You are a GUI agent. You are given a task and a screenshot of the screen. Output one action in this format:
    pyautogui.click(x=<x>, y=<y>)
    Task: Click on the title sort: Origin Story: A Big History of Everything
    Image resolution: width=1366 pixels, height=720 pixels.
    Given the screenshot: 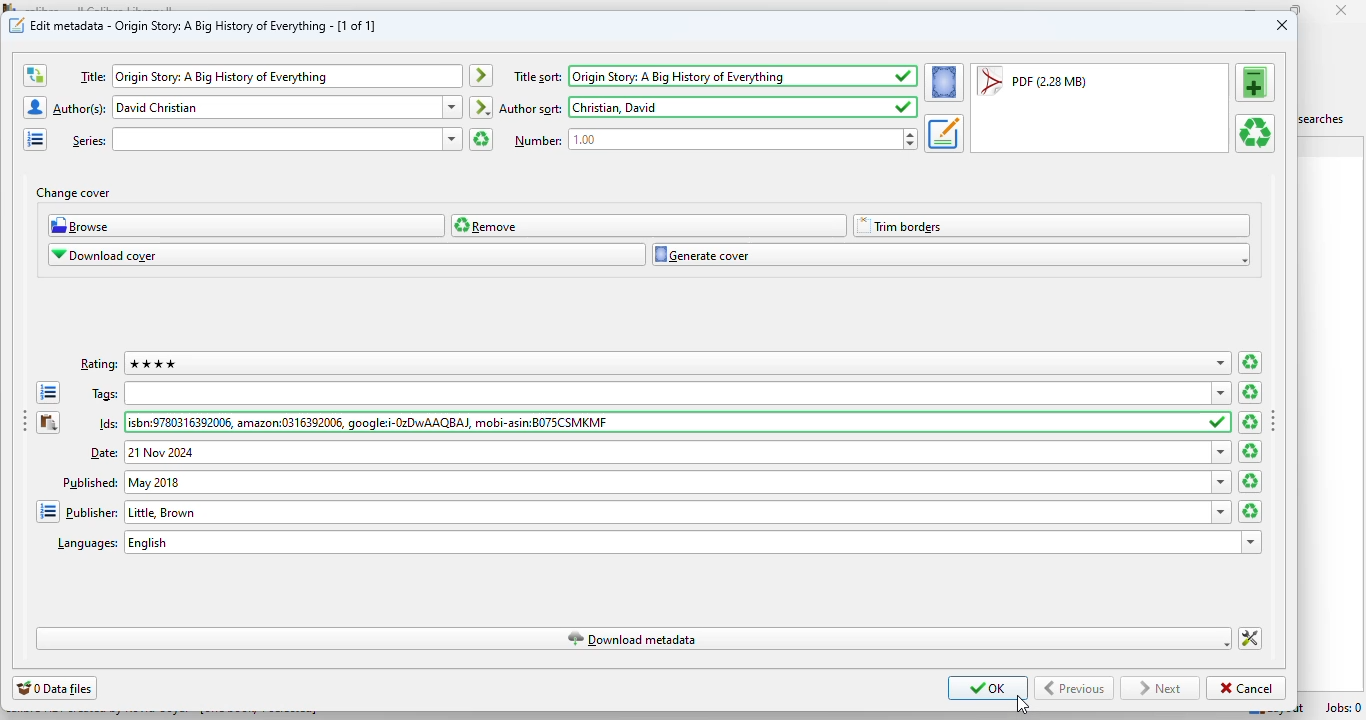 What is the action you would take?
    pyautogui.click(x=699, y=76)
    